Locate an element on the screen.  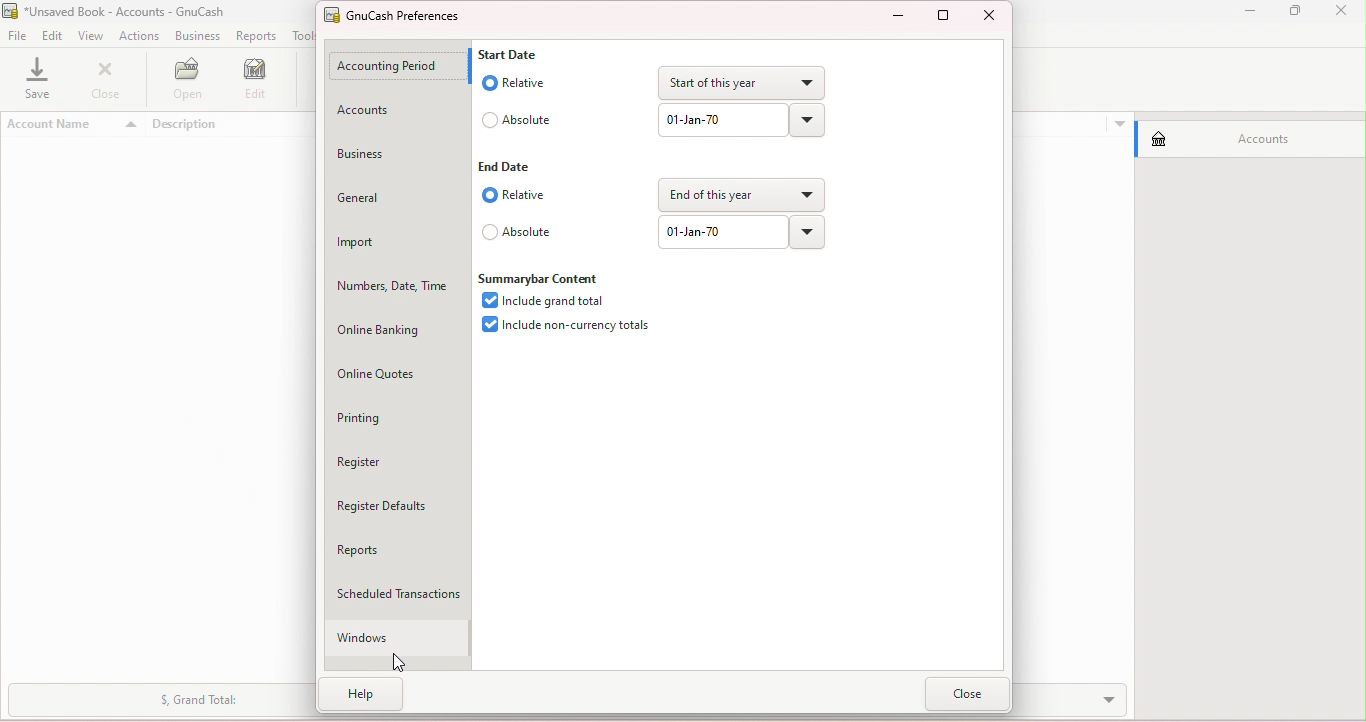
Scheduled Transaction is located at coordinates (405, 593).